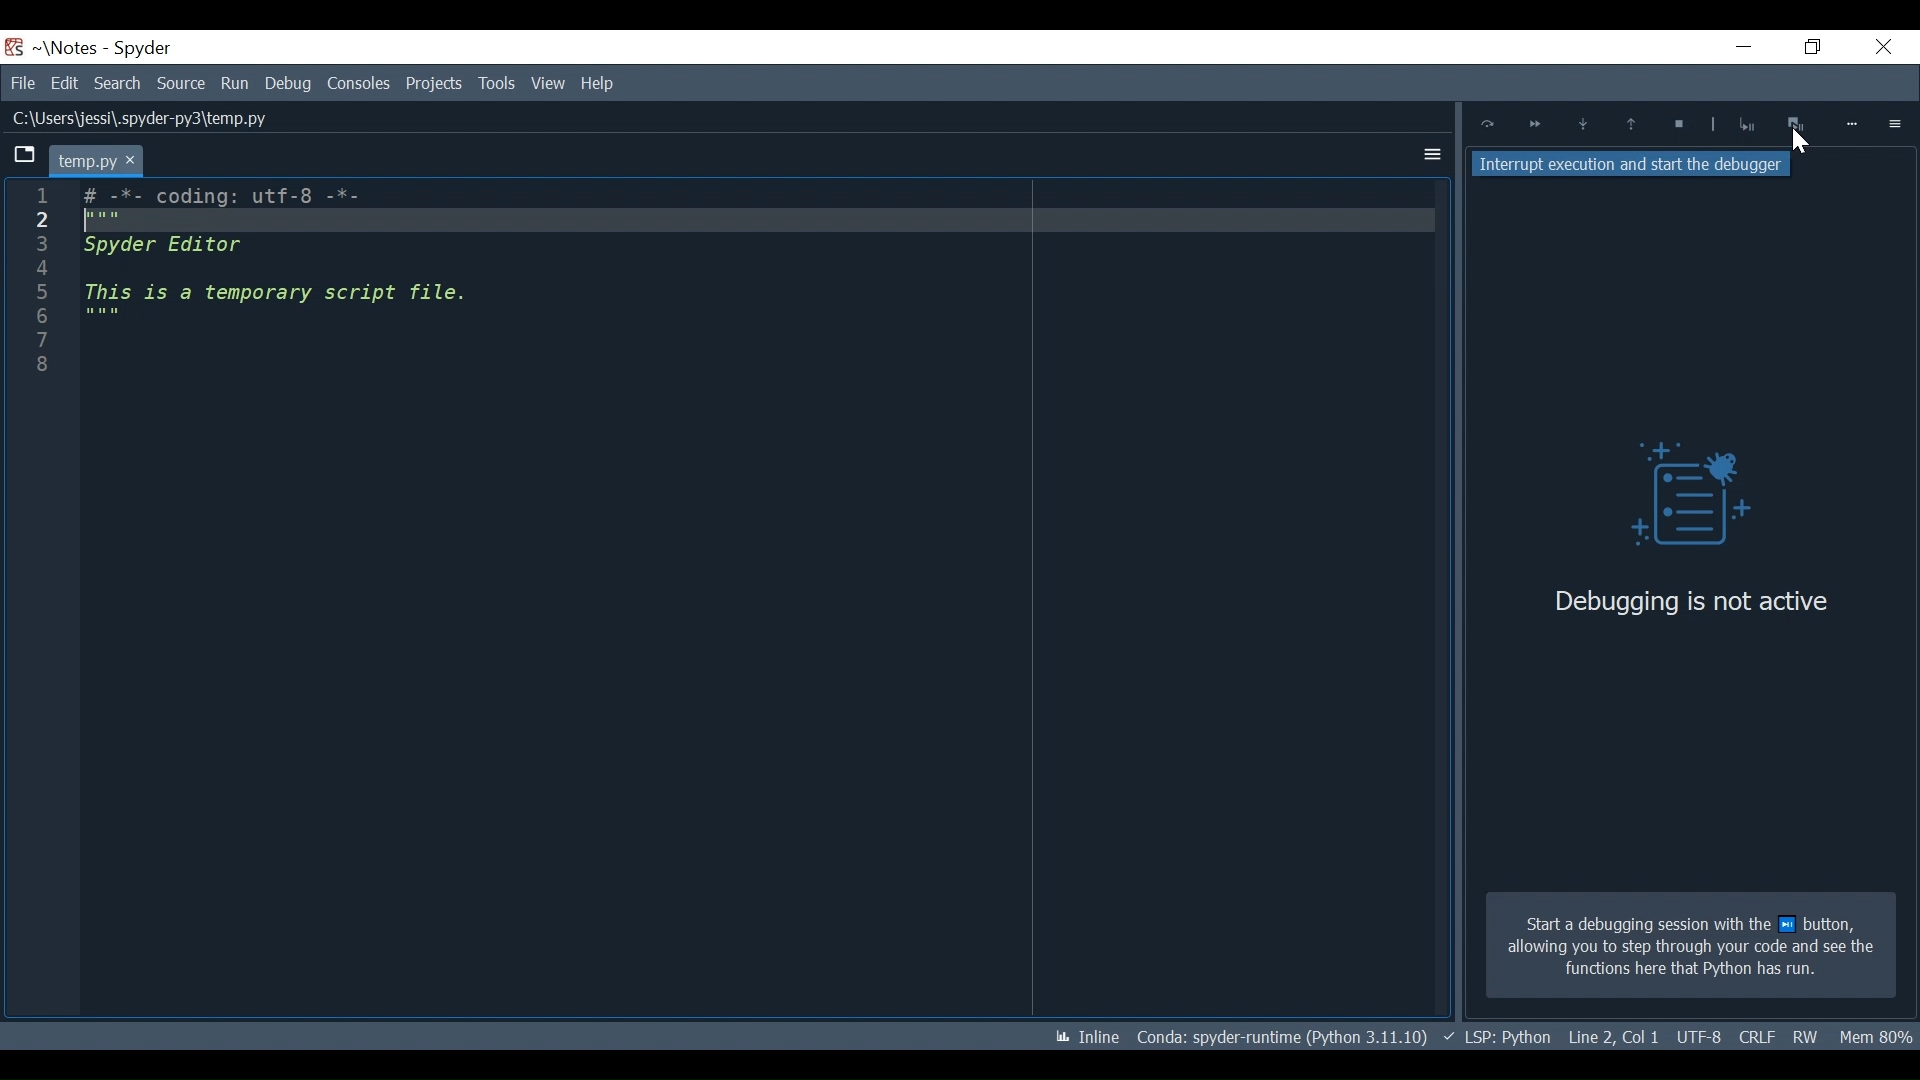 The width and height of the screenshot is (1920, 1080). I want to click on Editor, so click(295, 252).